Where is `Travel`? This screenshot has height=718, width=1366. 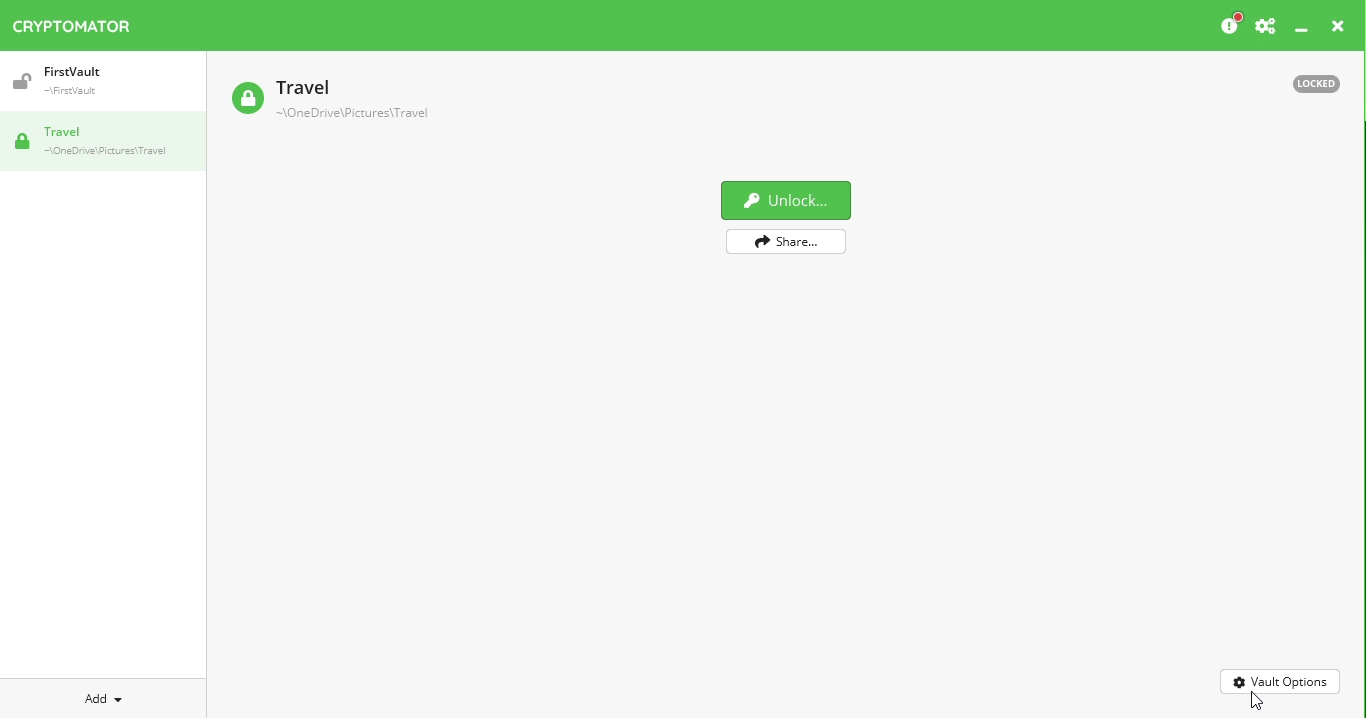 Travel is located at coordinates (332, 101).